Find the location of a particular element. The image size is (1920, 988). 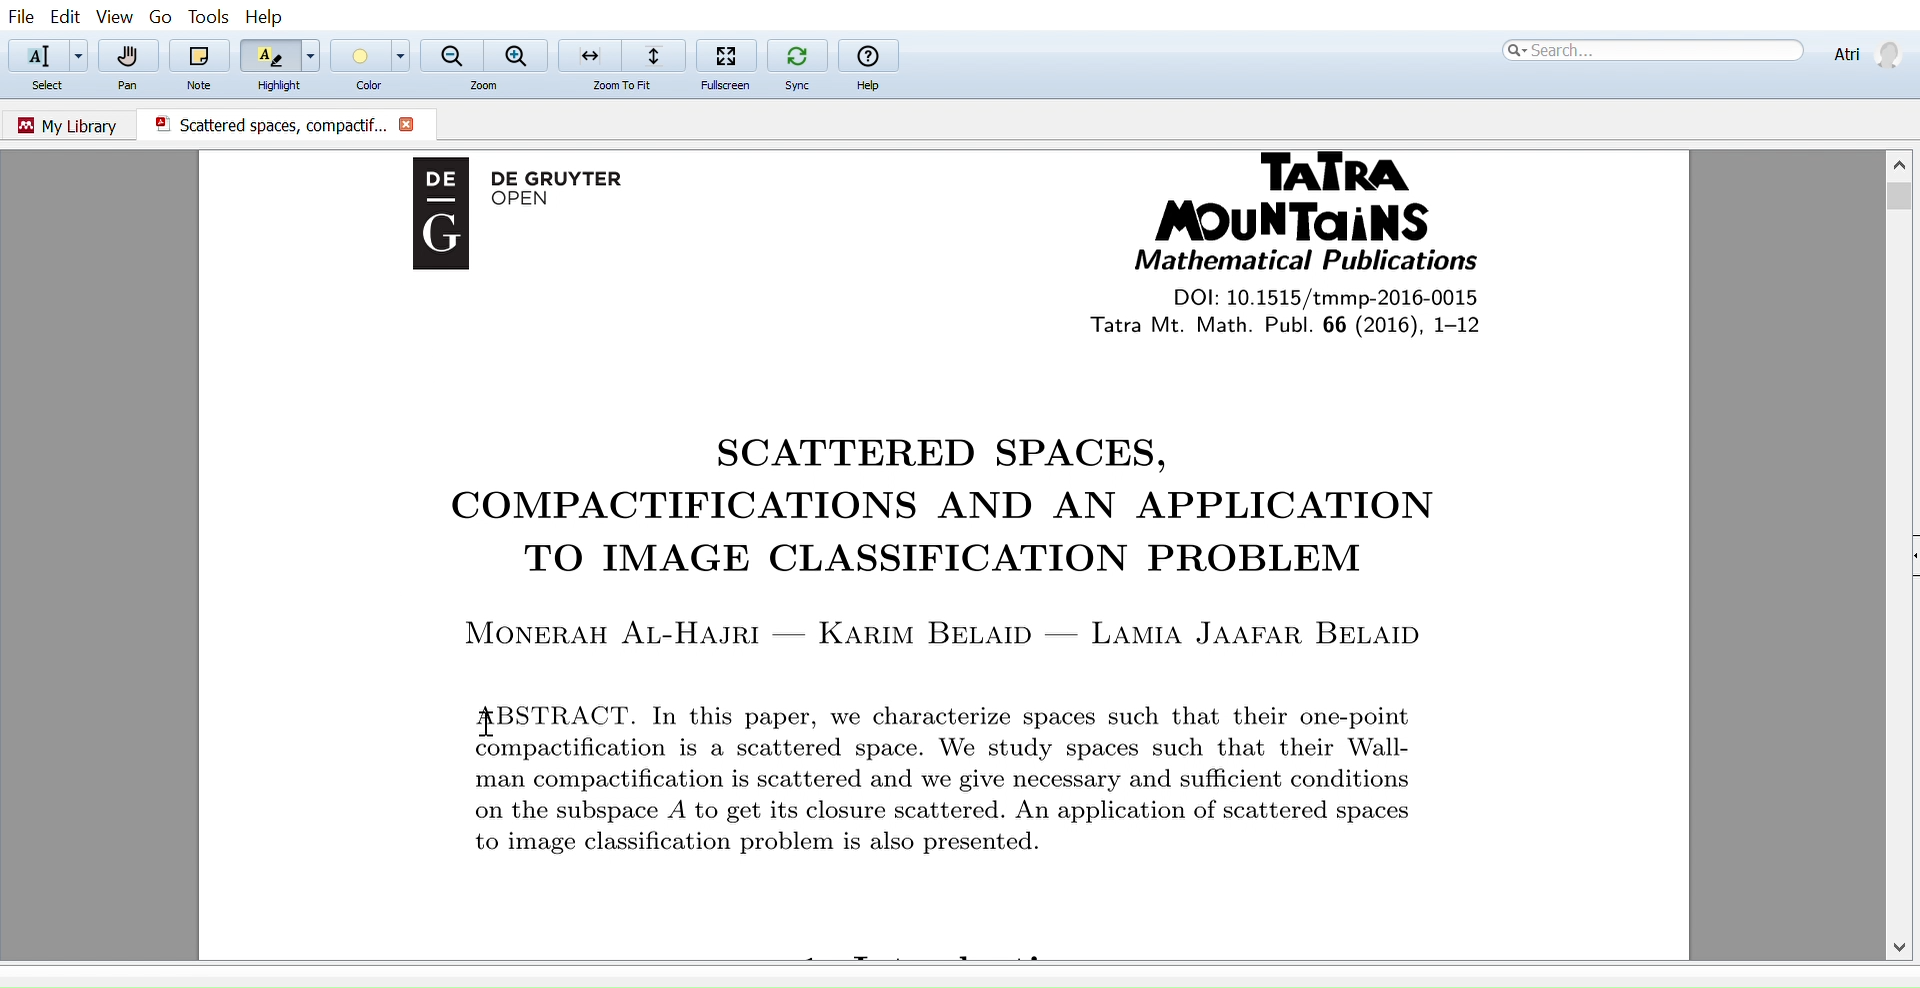

View is located at coordinates (116, 18).